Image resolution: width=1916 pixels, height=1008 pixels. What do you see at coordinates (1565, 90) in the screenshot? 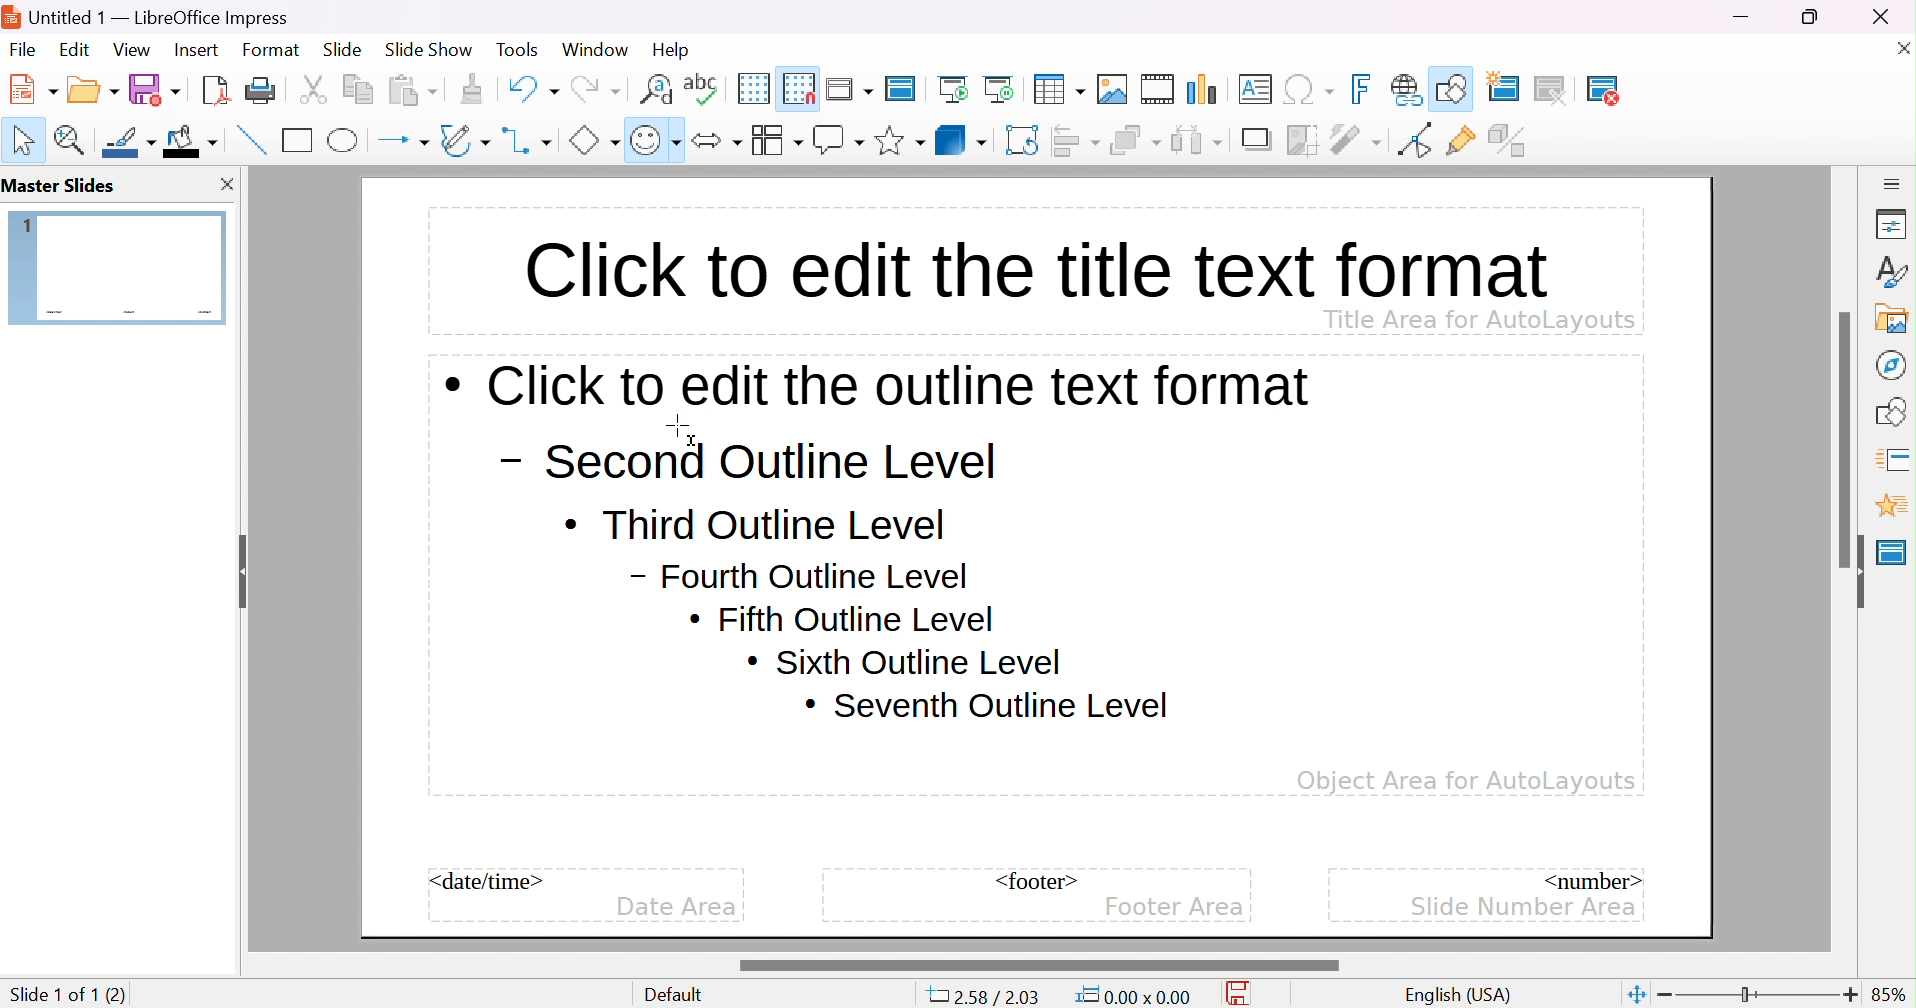
I see `duplicate slide` at bounding box center [1565, 90].